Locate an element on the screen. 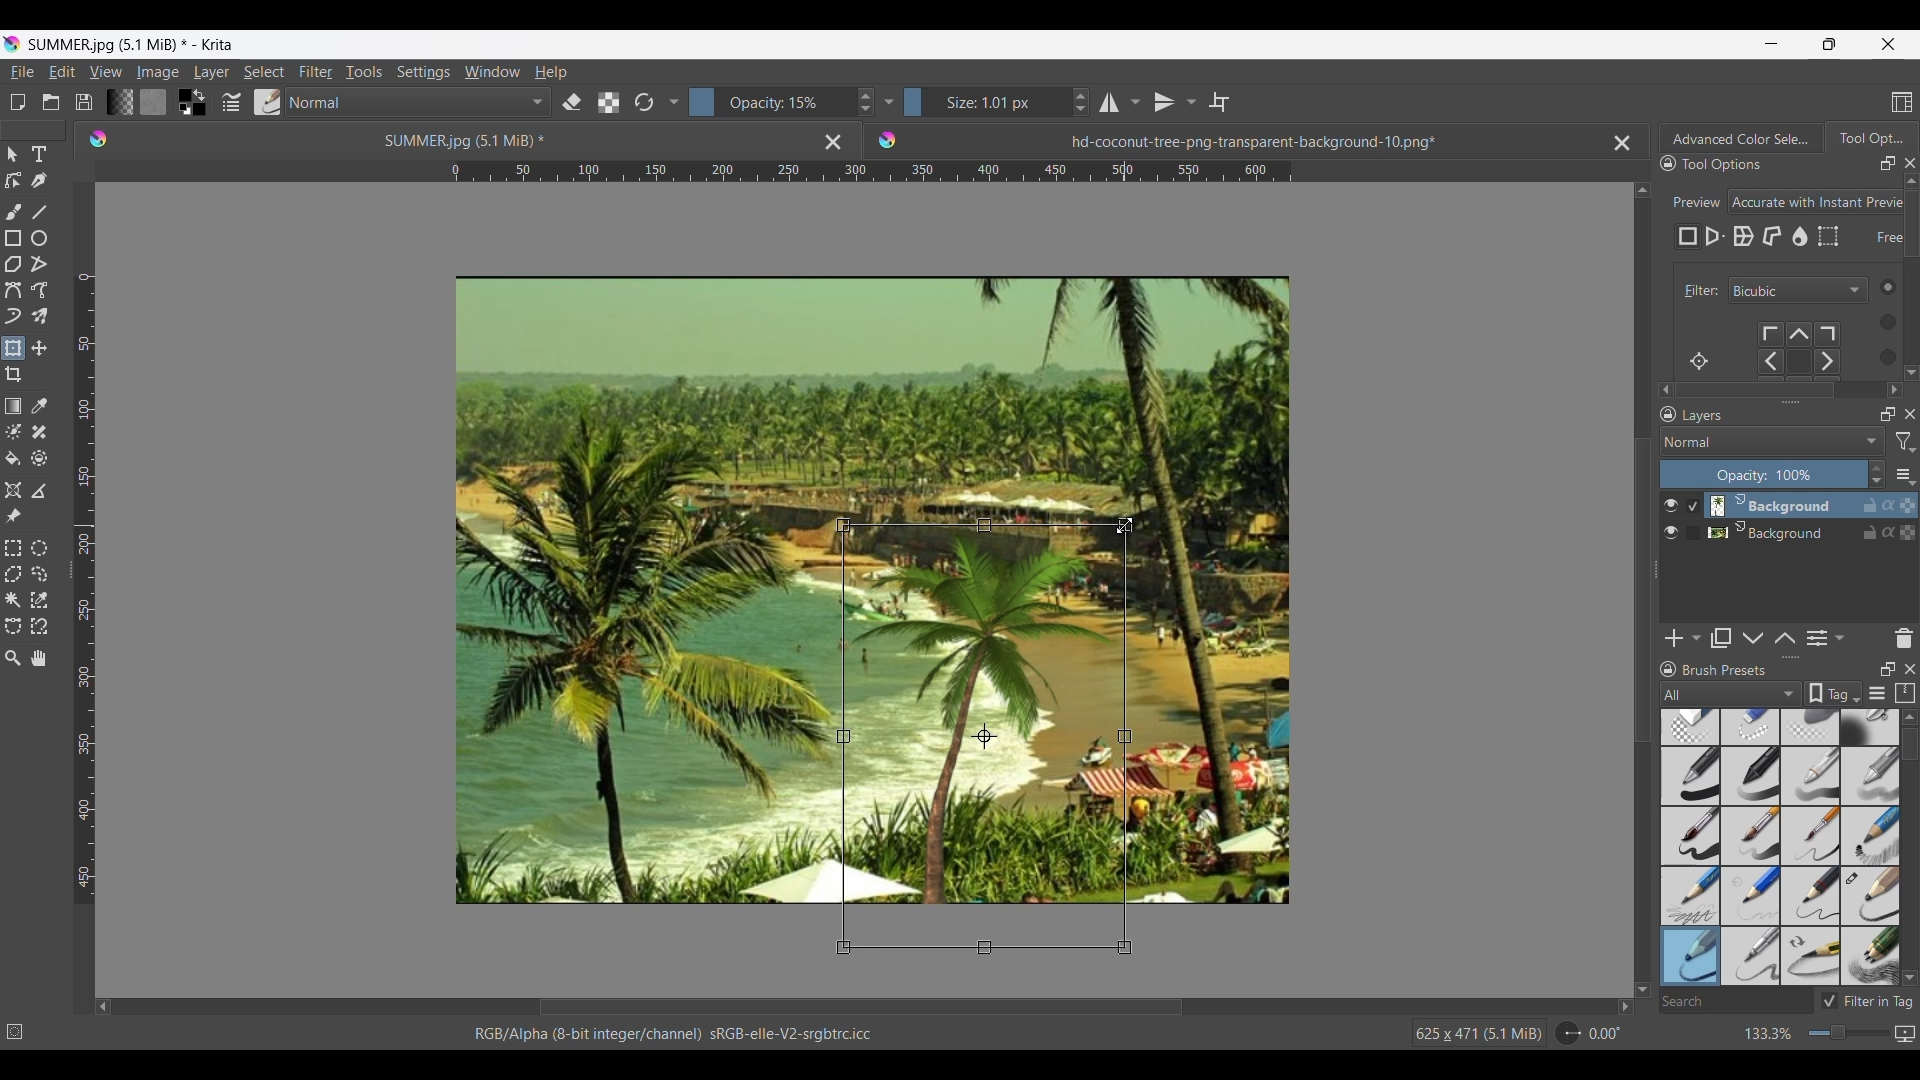 The height and width of the screenshot is (1080, 1920). ink pen is located at coordinates (1871, 959).